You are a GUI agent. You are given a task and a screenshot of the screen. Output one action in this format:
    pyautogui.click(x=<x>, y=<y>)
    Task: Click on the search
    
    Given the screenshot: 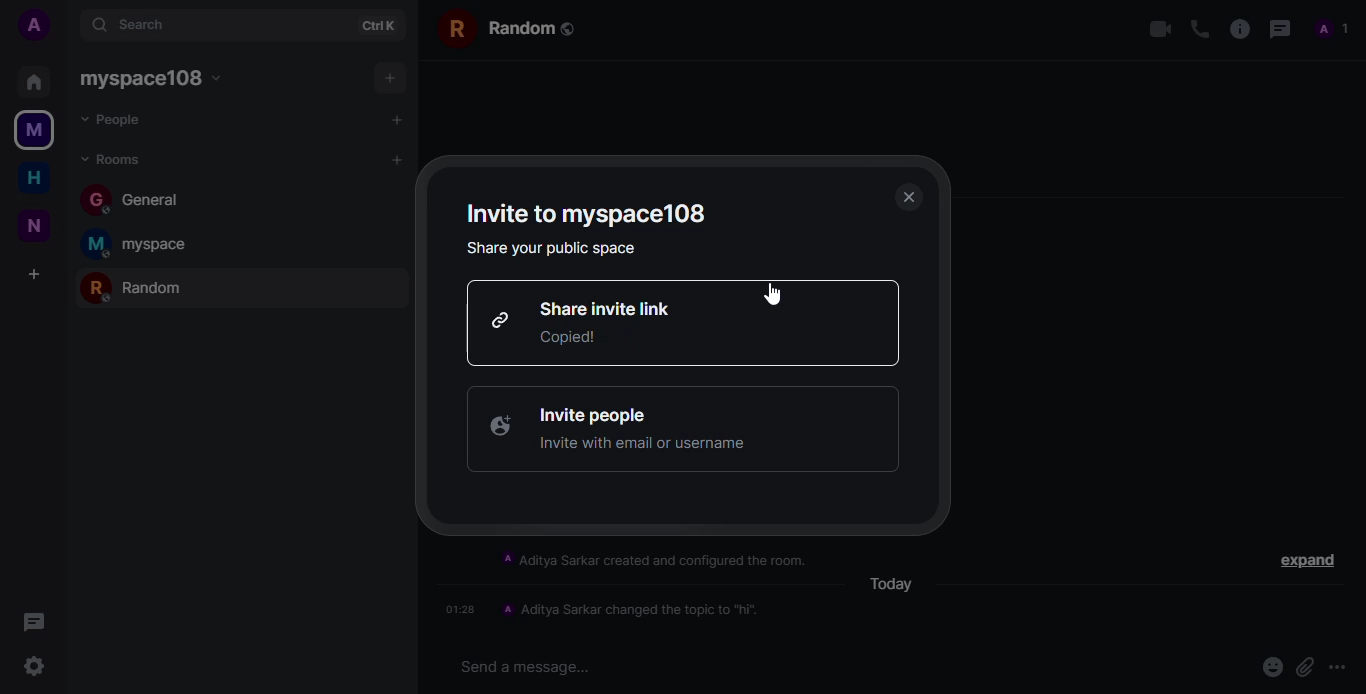 What is the action you would take?
    pyautogui.click(x=138, y=23)
    